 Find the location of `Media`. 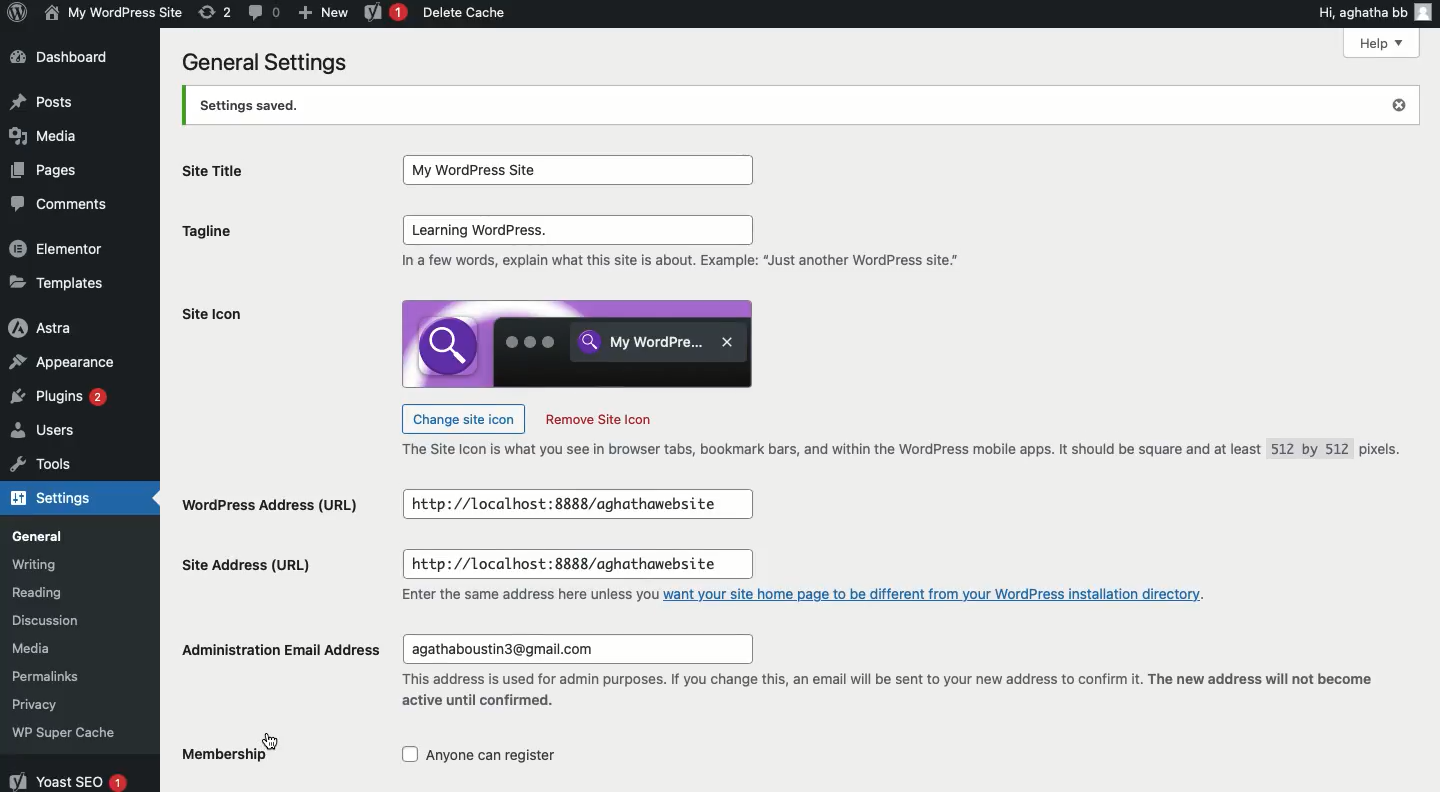

Media is located at coordinates (49, 137).